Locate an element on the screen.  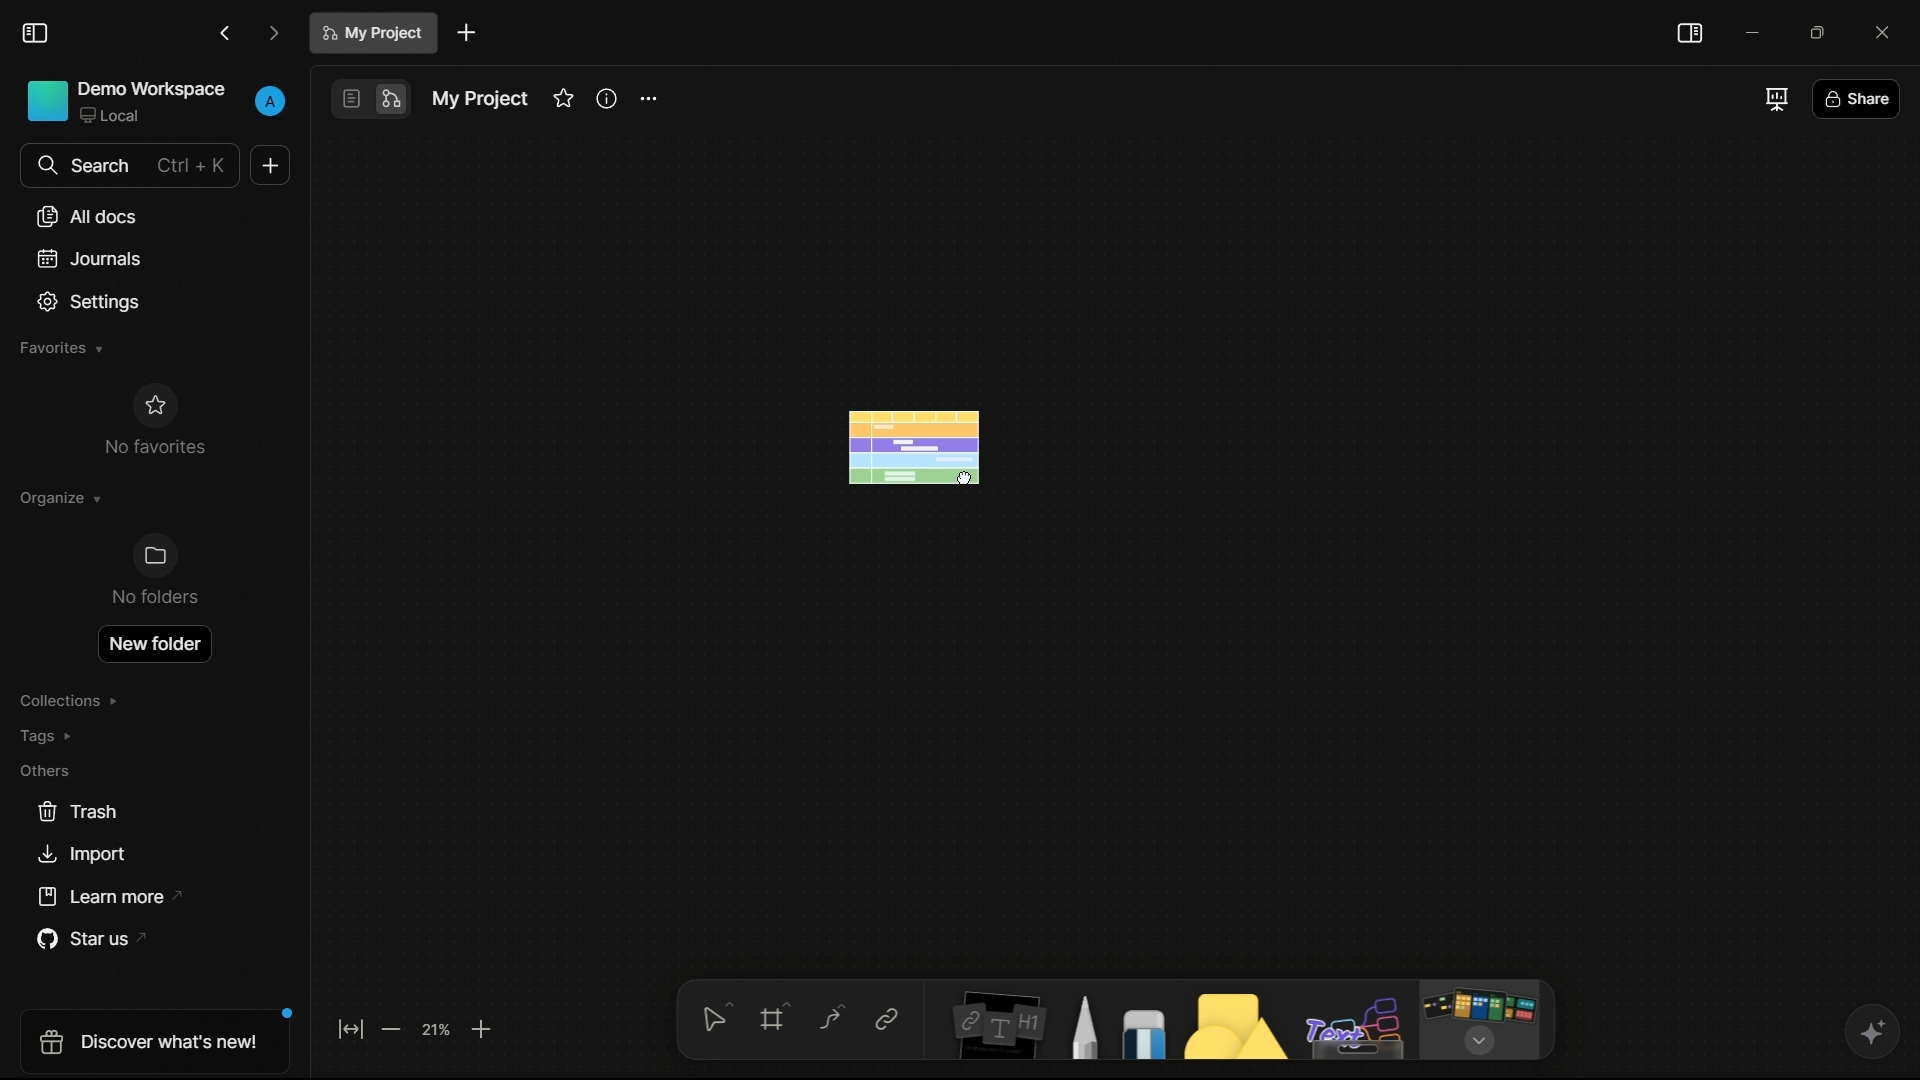
others is located at coordinates (1354, 1025).